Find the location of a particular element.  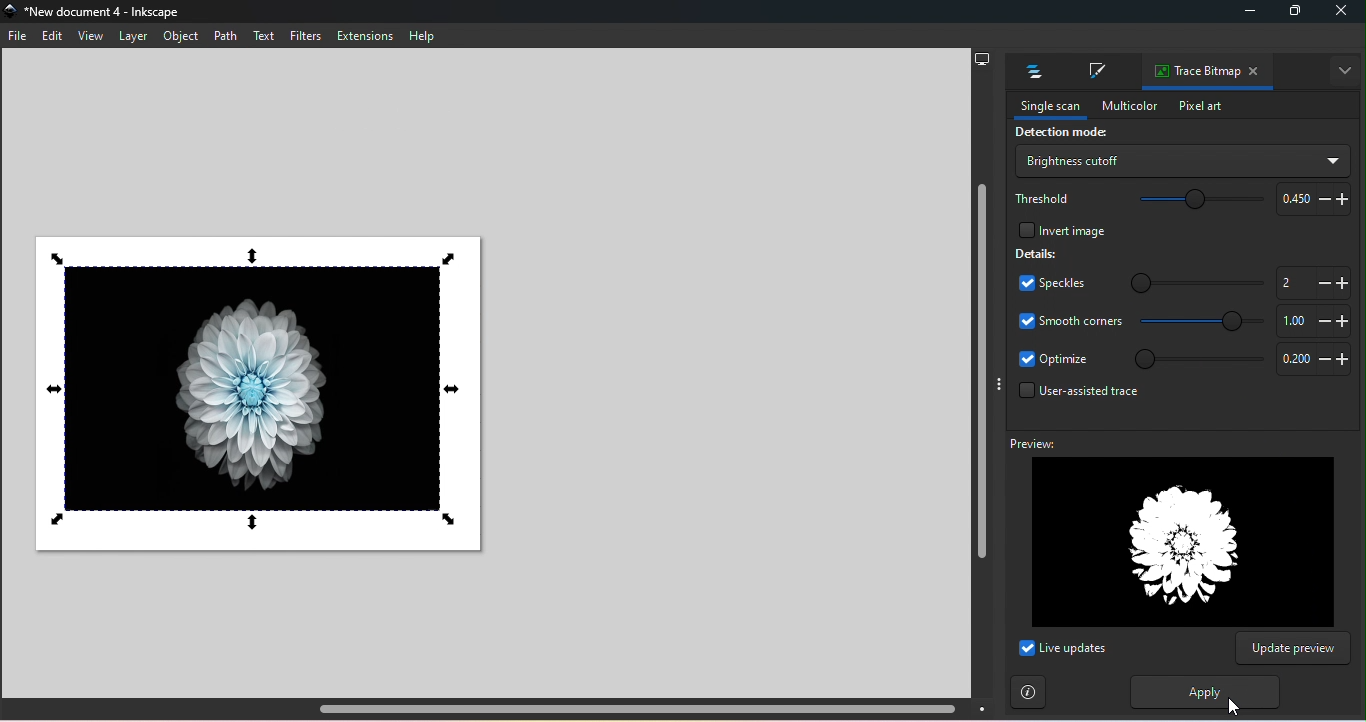

Details is located at coordinates (1037, 253).